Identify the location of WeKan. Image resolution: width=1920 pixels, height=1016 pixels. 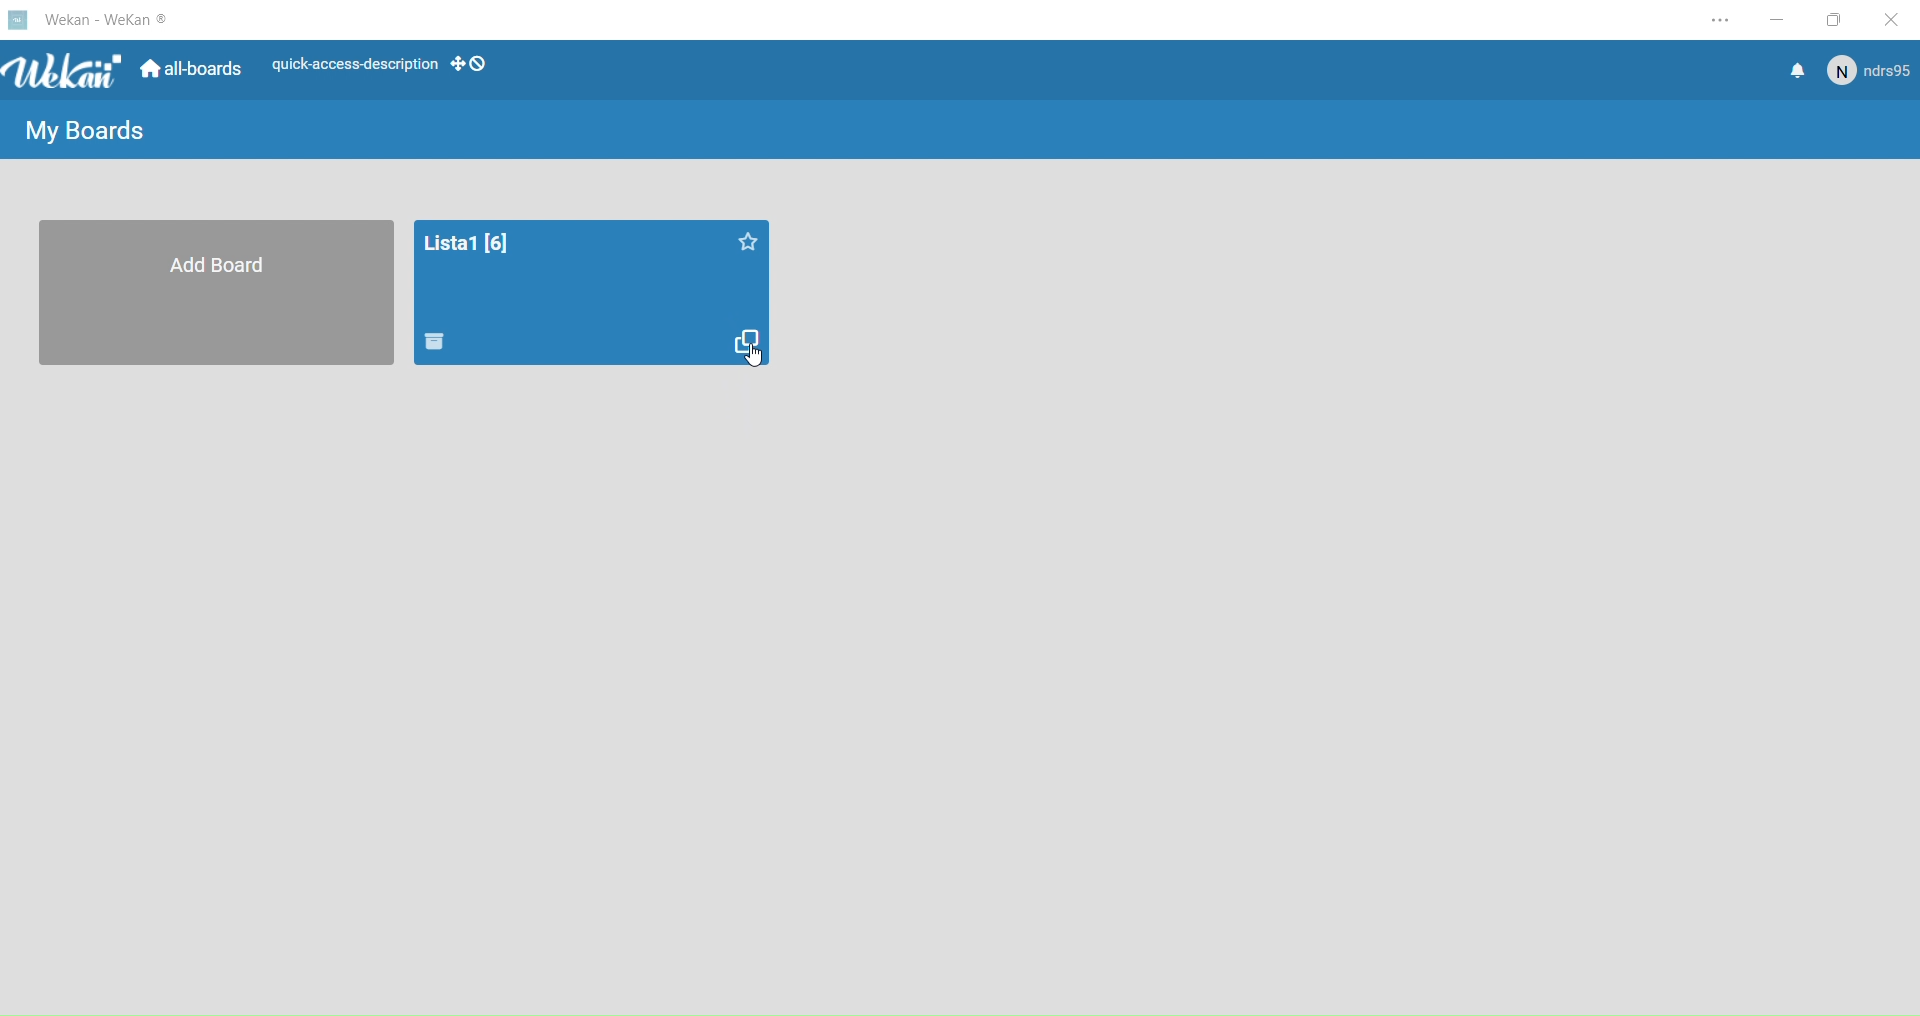
(119, 22).